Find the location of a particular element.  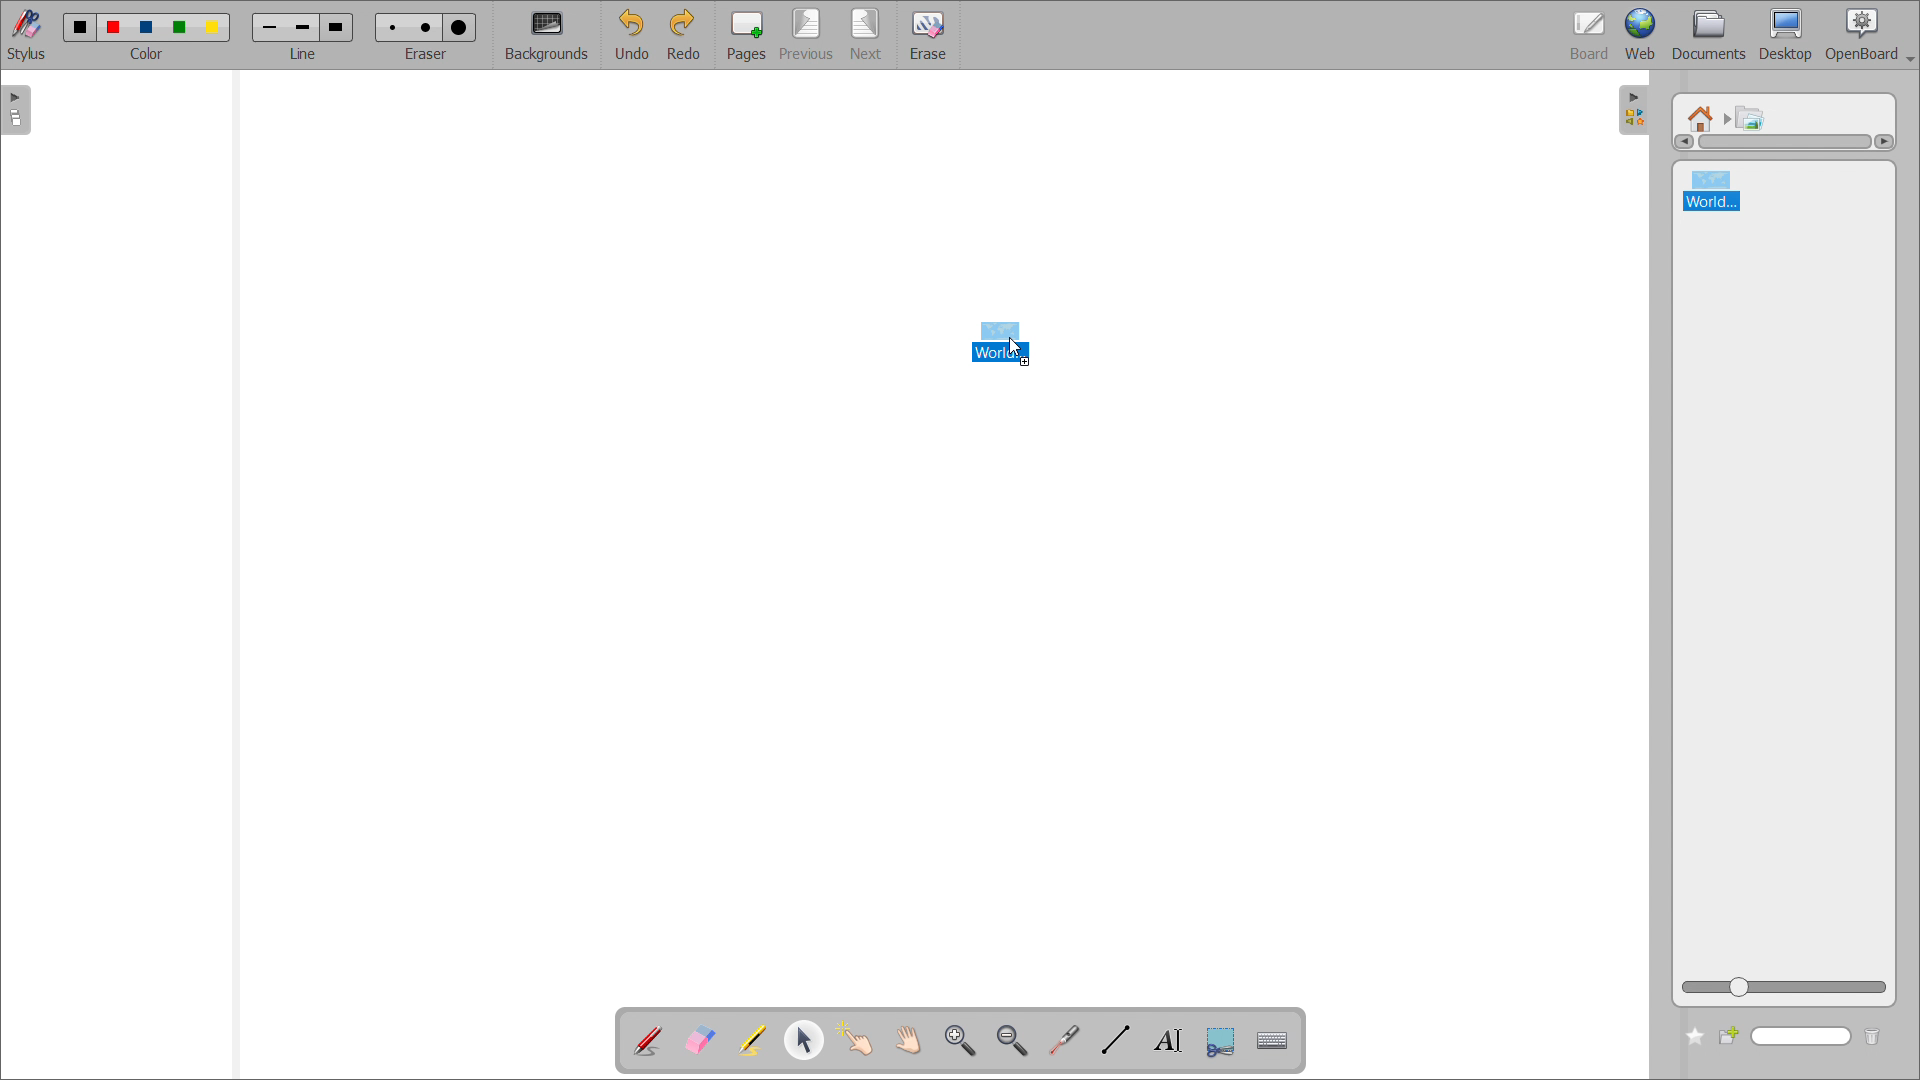

redo is located at coordinates (683, 35).